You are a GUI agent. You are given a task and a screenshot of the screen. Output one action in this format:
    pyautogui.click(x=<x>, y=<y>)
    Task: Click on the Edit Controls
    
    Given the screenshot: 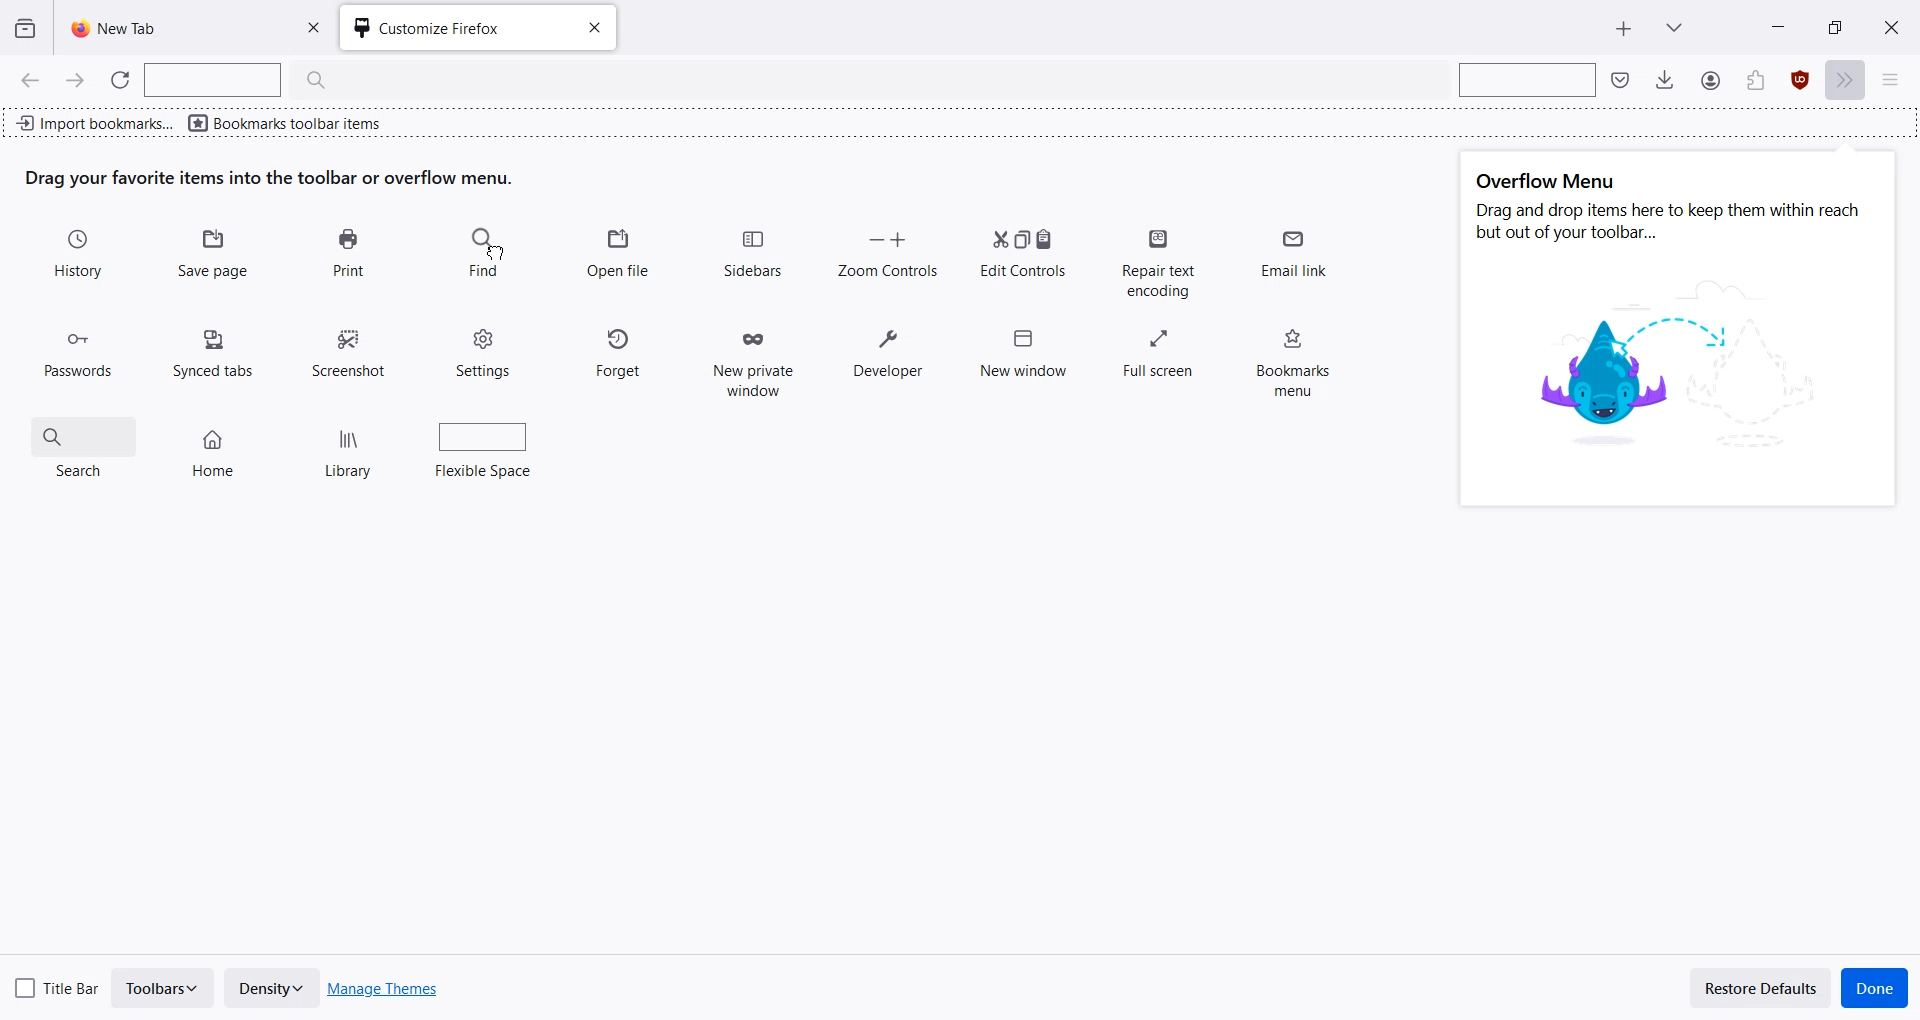 What is the action you would take?
    pyautogui.click(x=1022, y=251)
    